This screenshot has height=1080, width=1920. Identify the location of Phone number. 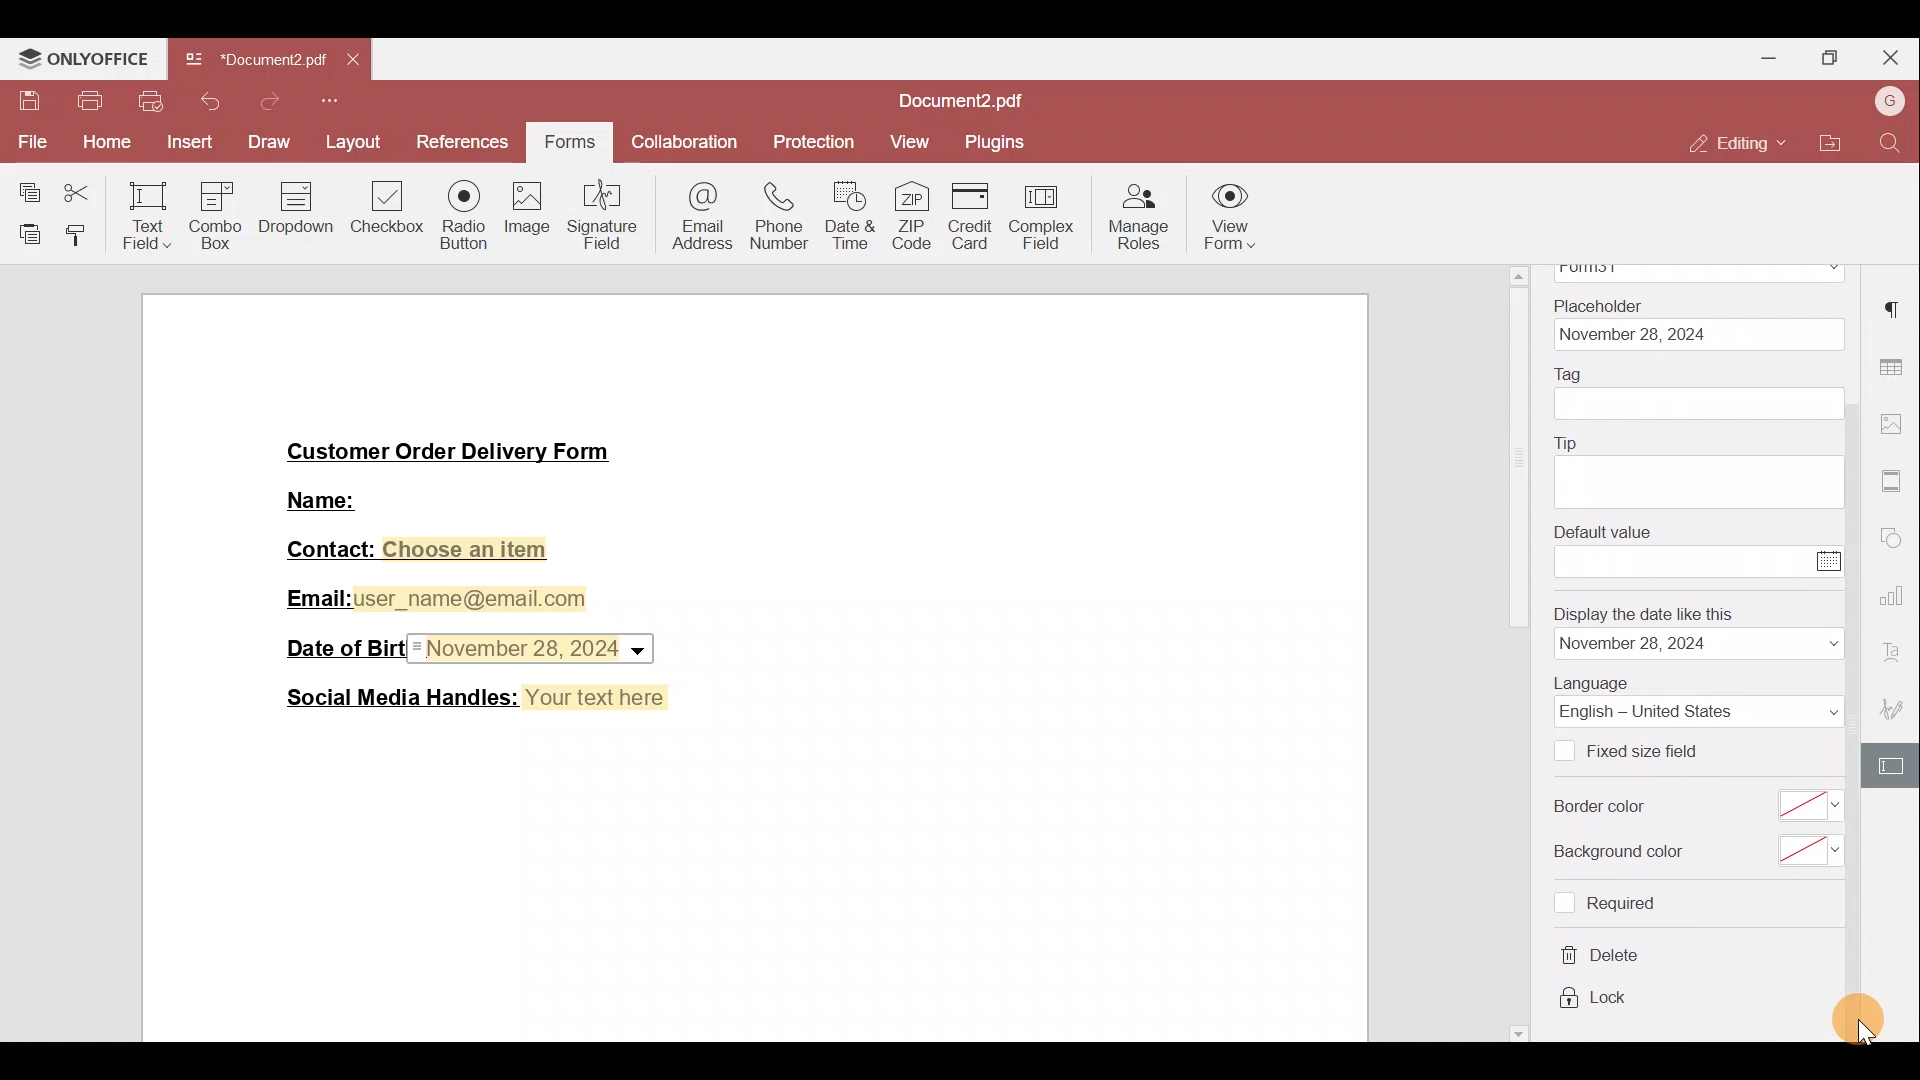
(779, 211).